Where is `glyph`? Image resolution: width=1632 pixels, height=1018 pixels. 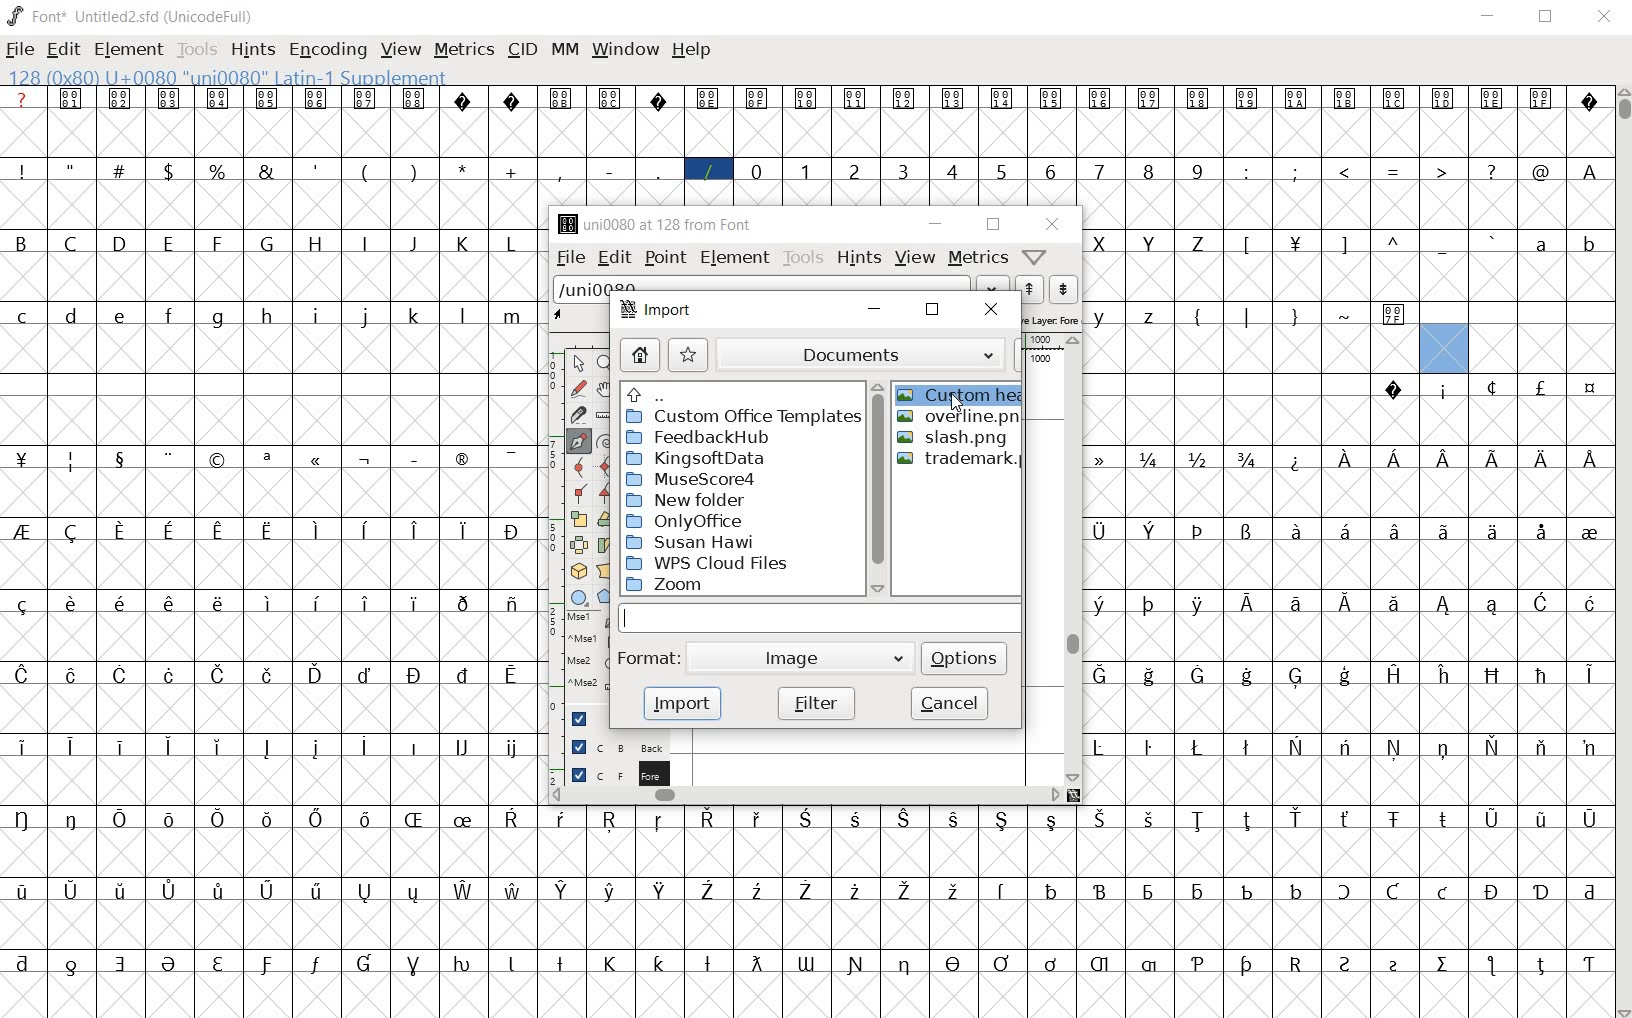
glyph is located at coordinates (220, 675).